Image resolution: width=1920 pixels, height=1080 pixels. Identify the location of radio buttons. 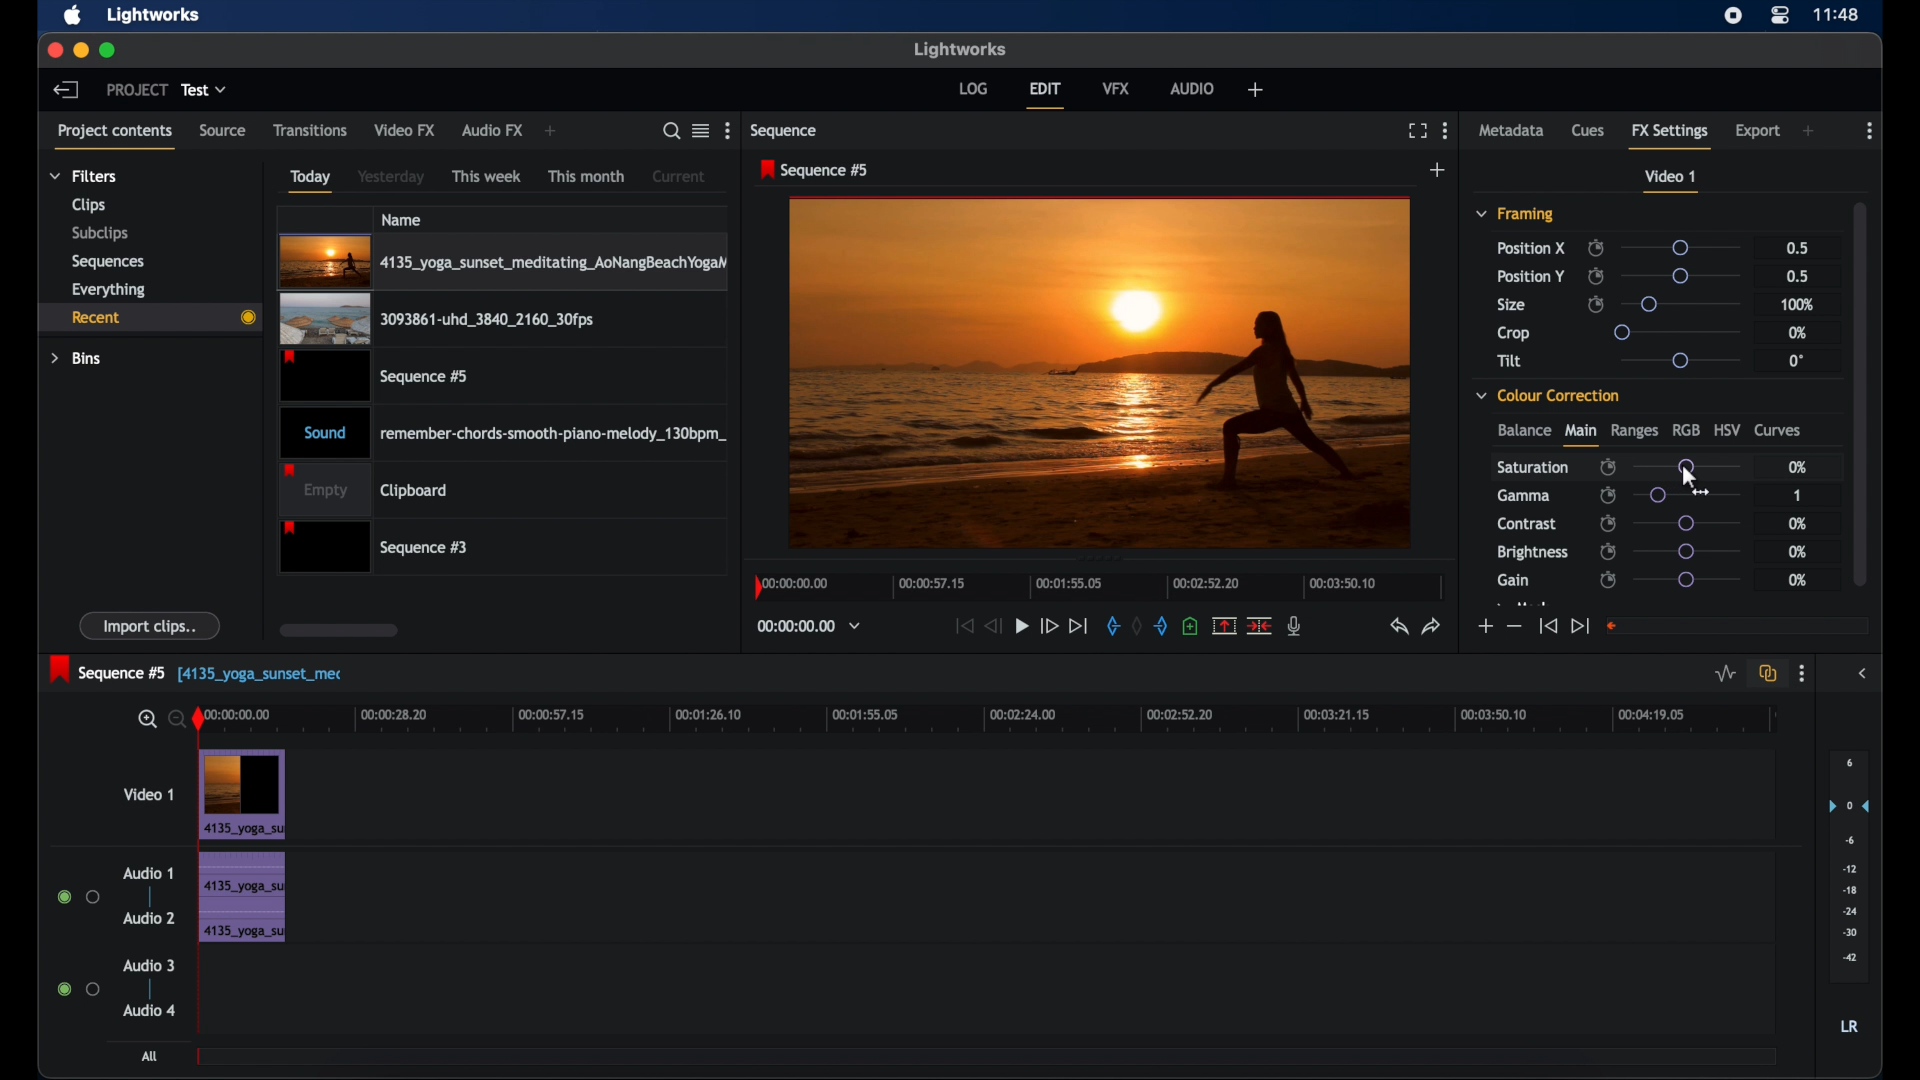
(78, 989).